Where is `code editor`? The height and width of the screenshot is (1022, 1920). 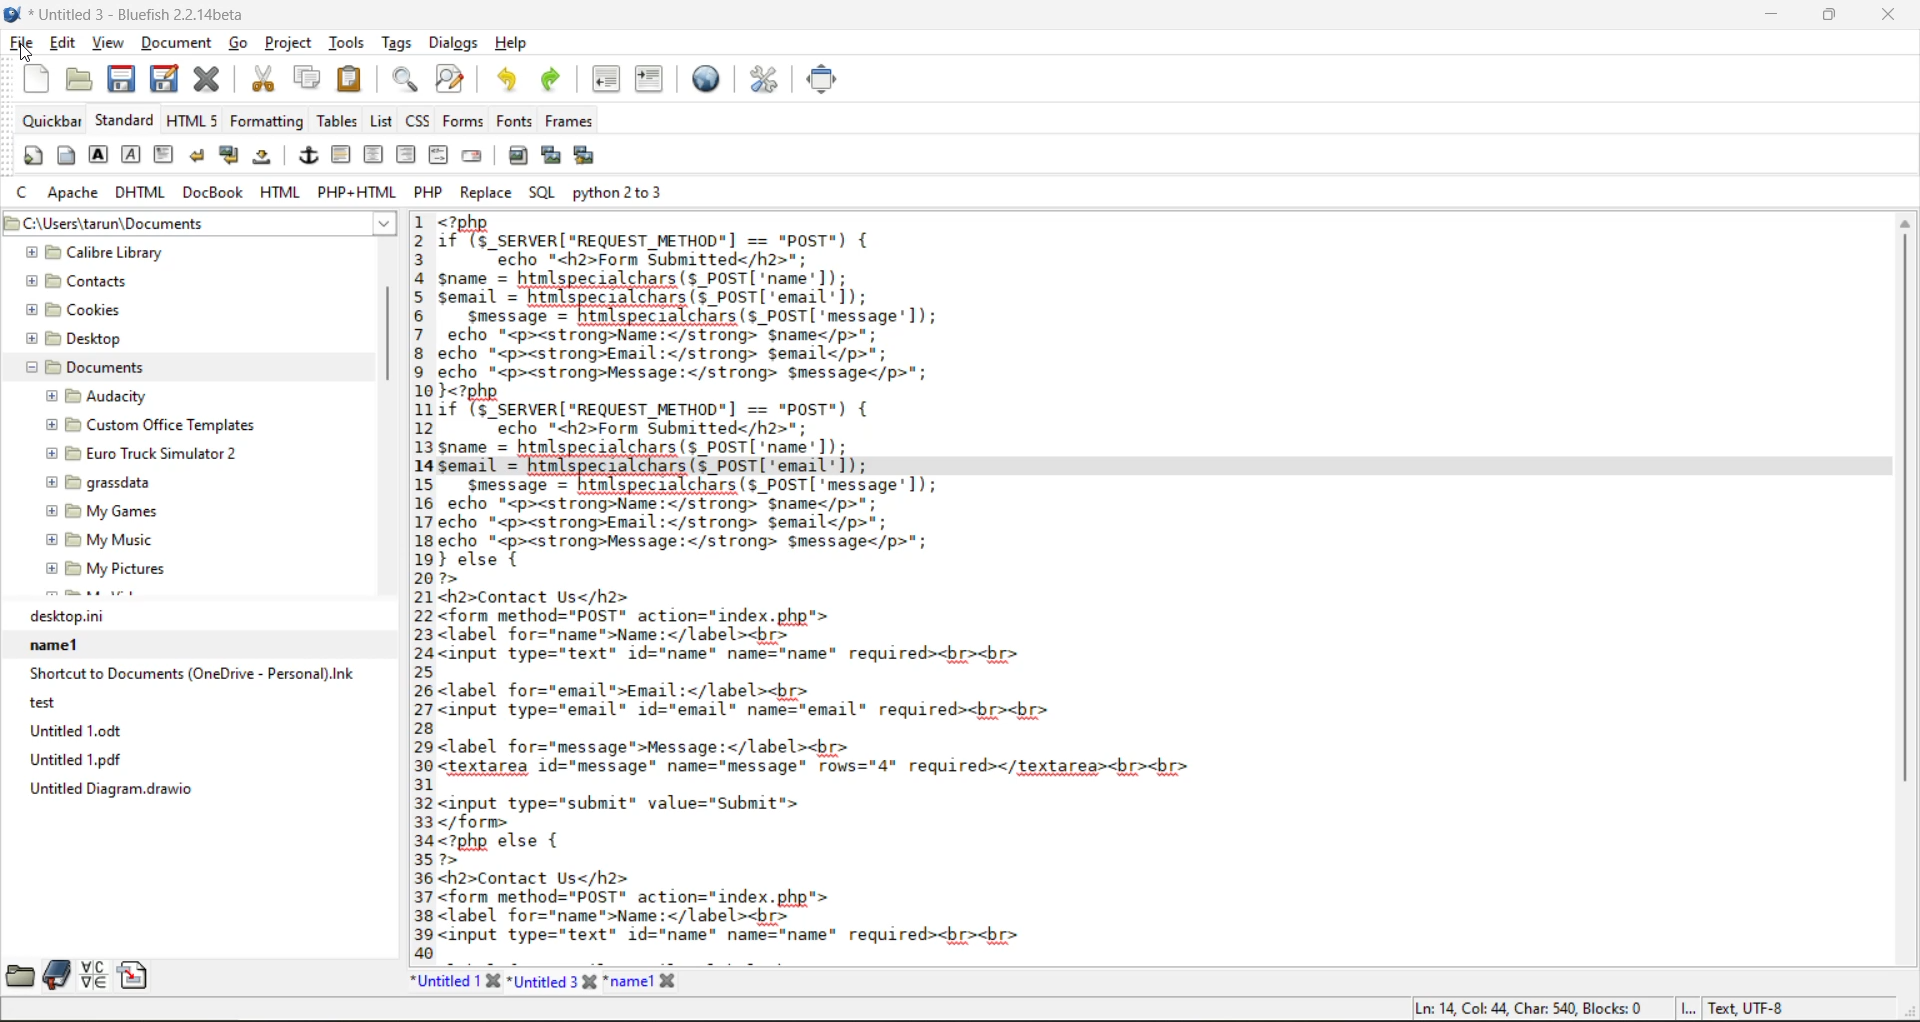 code editor is located at coordinates (996, 581).